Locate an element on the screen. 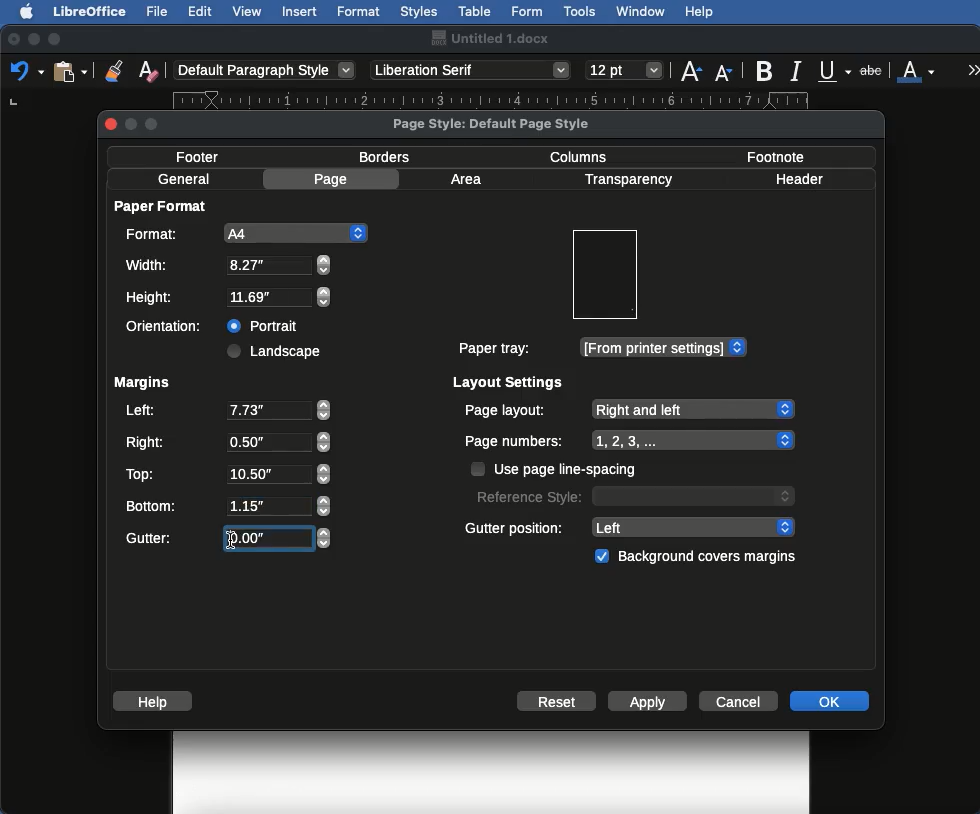  Clipboard is located at coordinates (70, 70).